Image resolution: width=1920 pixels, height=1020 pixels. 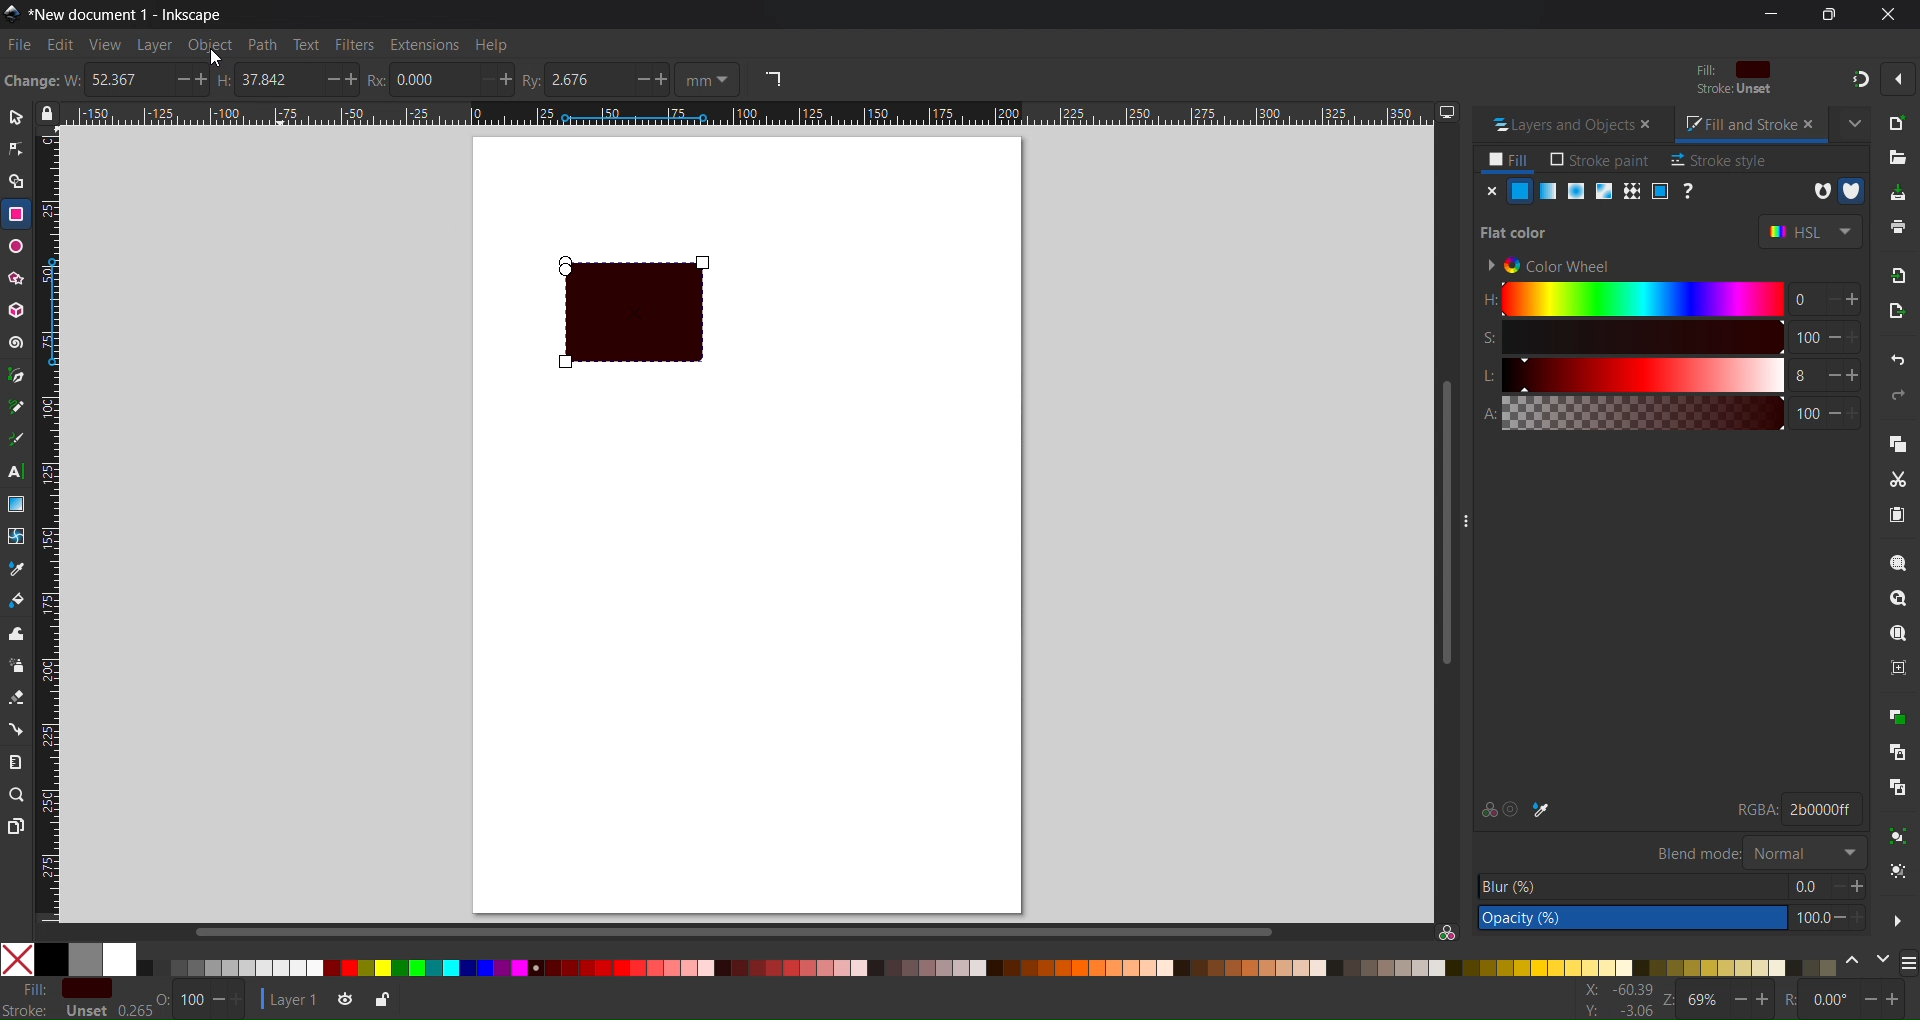 What do you see at coordinates (17, 342) in the screenshot?
I see `Spiral Tool` at bounding box center [17, 342].